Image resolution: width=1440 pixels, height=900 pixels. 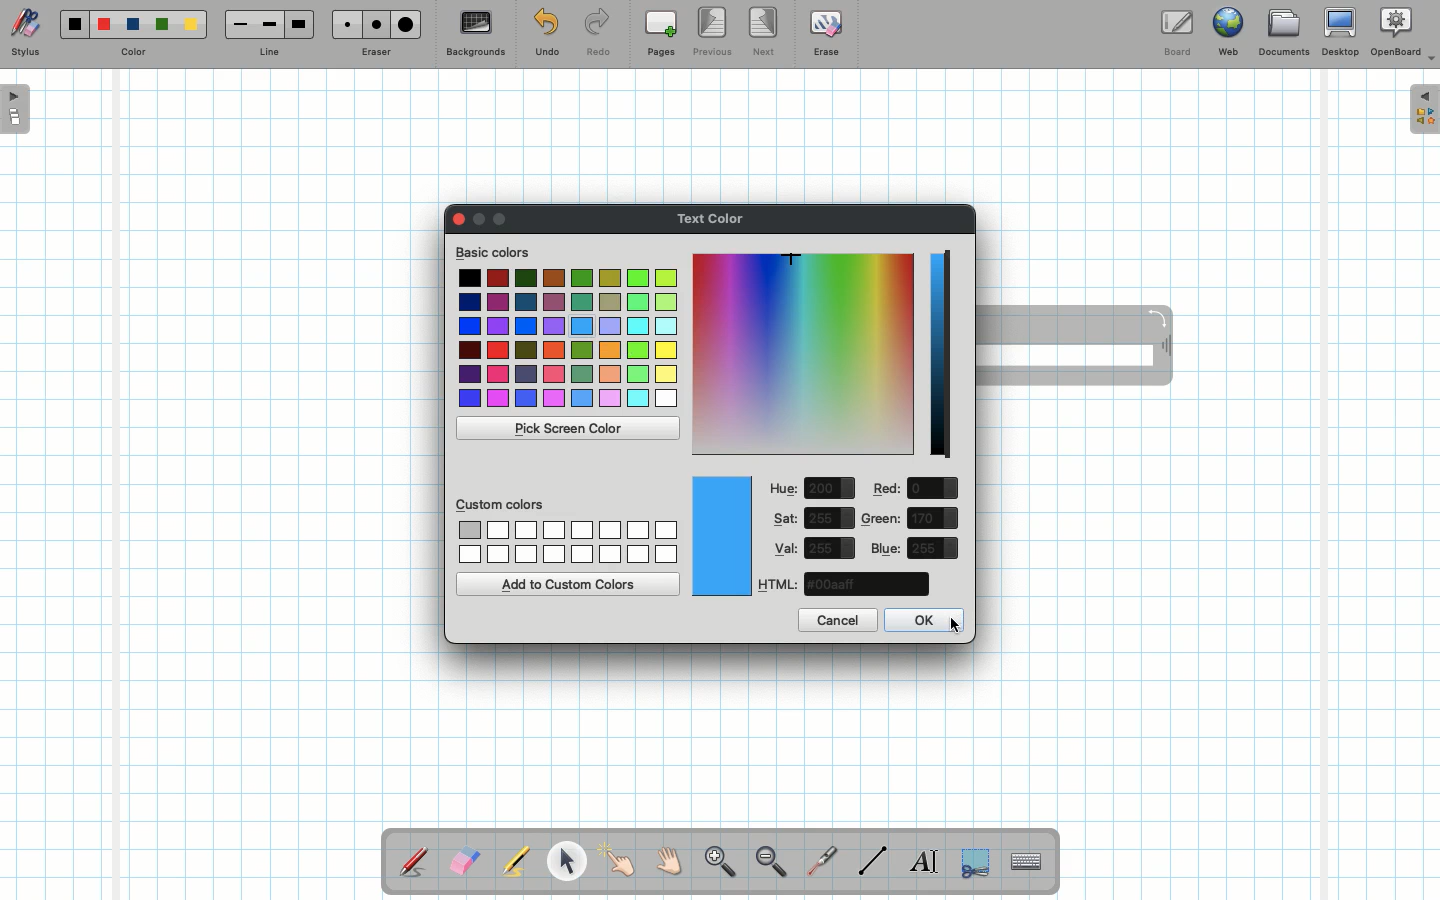 I want to click on Color, so click(x=131, y=53).